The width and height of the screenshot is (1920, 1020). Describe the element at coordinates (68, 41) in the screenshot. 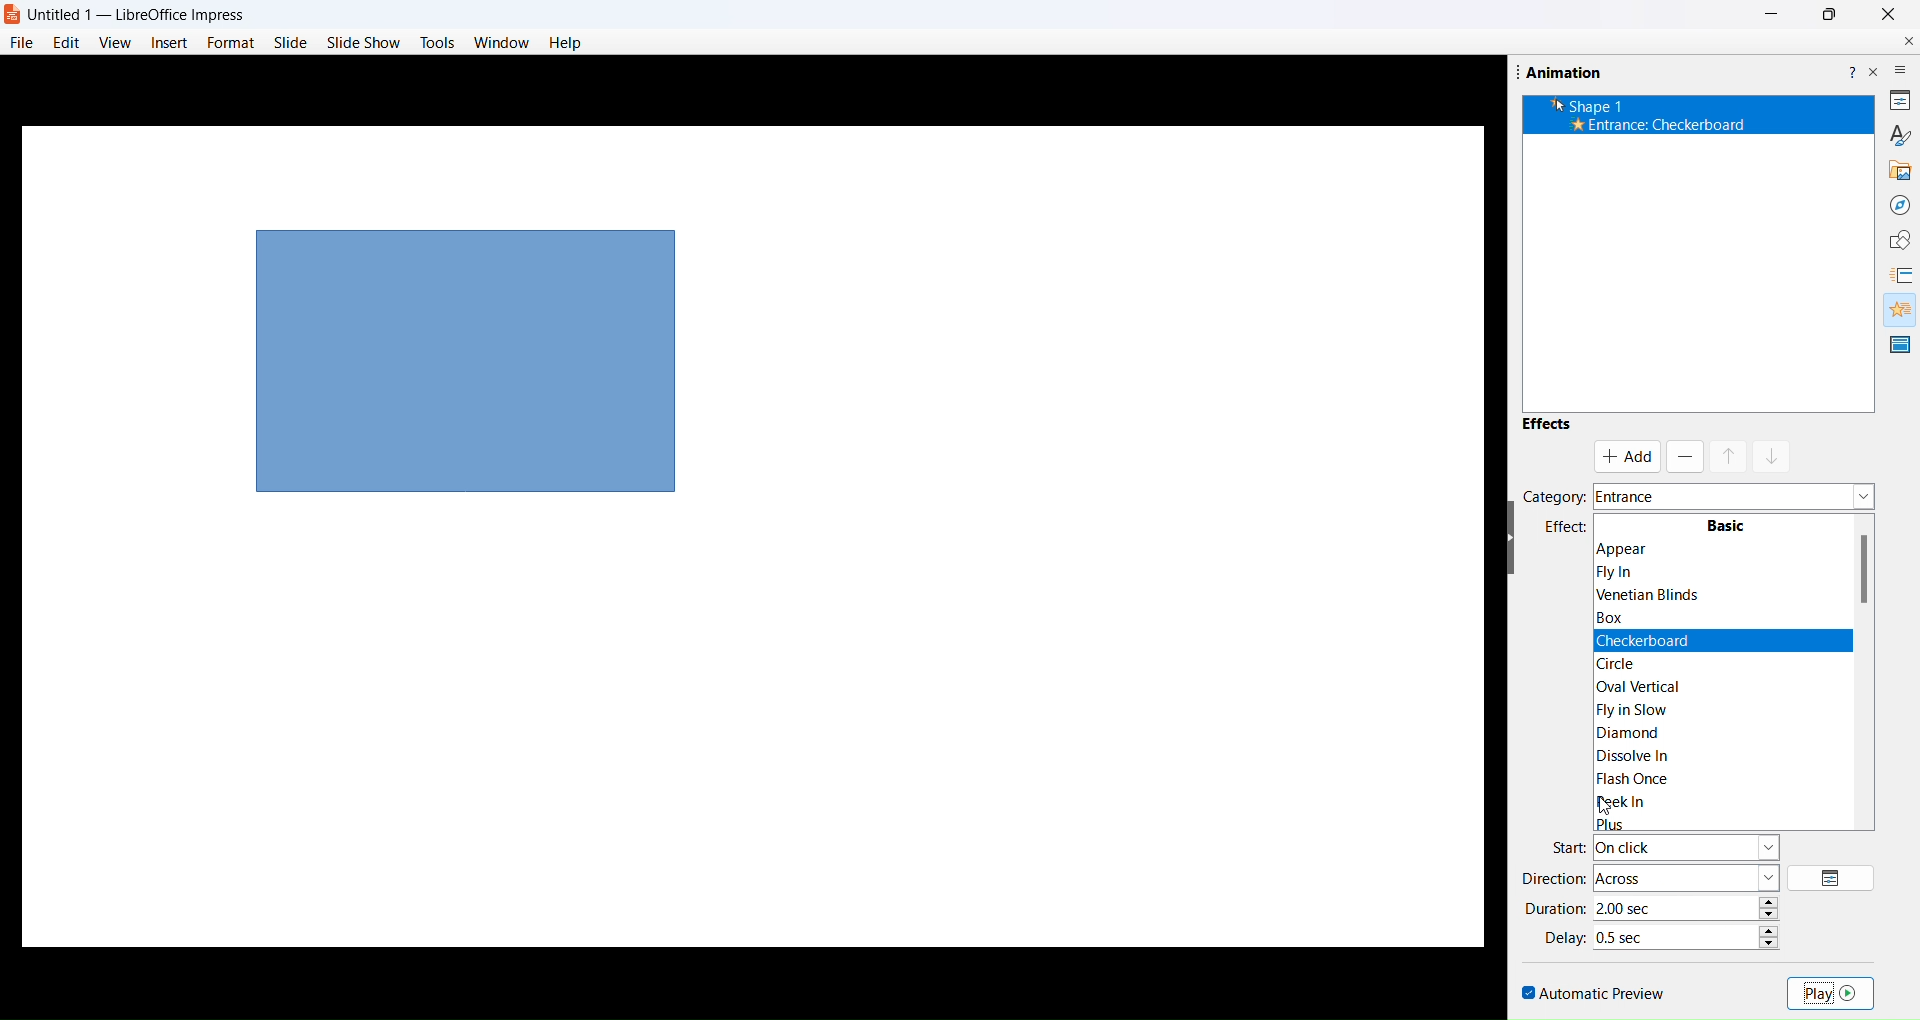

I see `edit` at that location.